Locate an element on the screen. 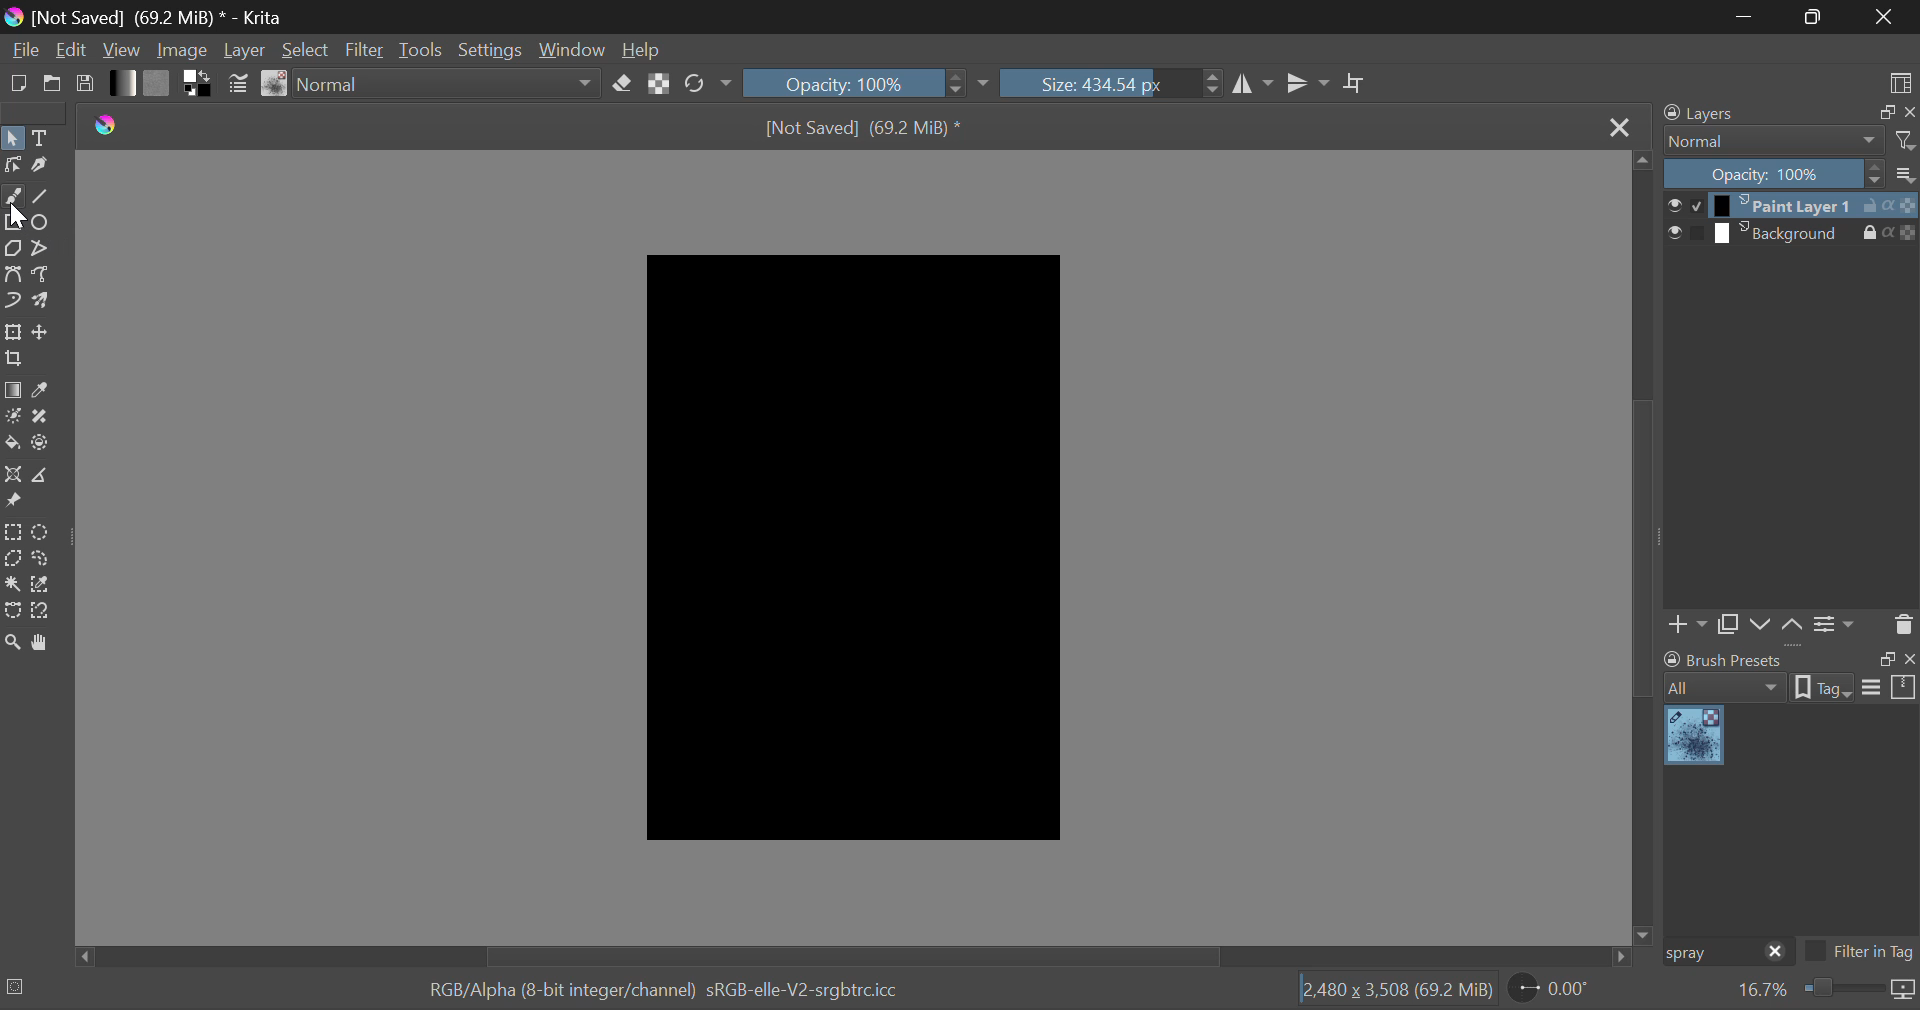 The image size is (1920, 1010). File is located at coordinates (24, 48).